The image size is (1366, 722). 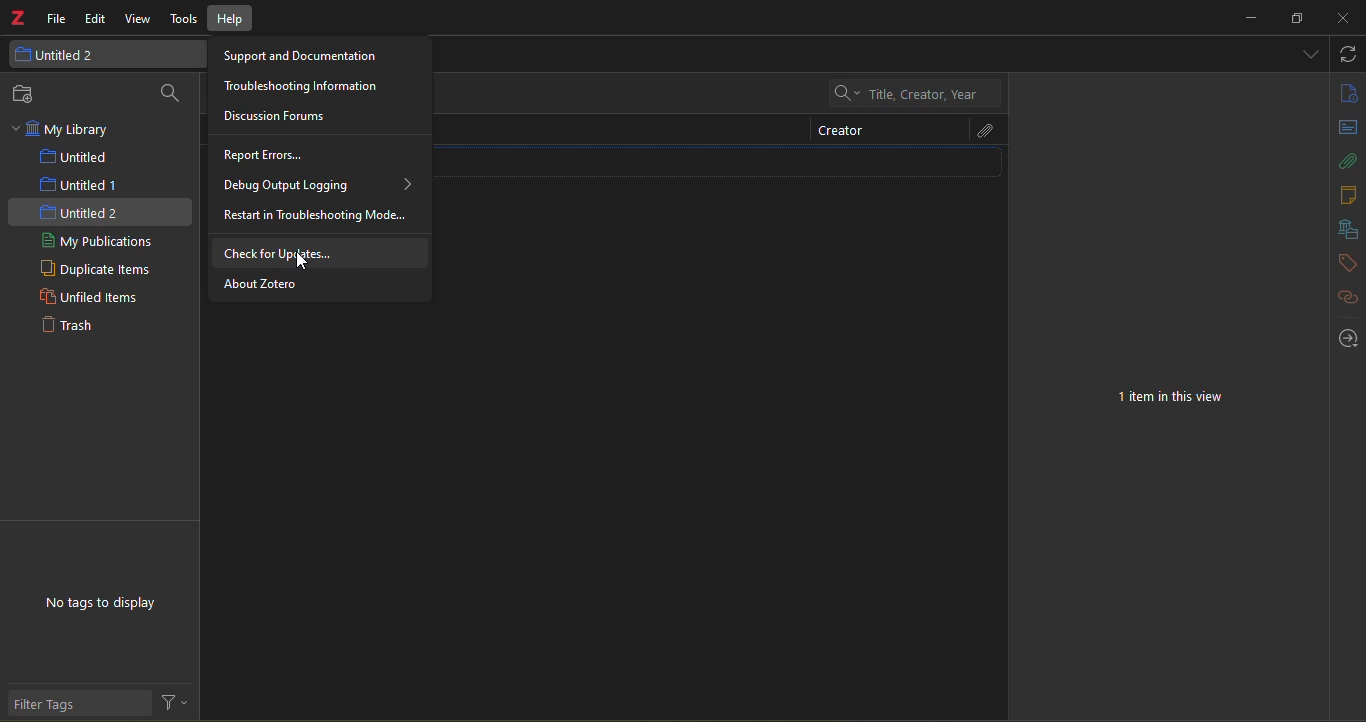 What do you see at coordinates (1348, 93) in the screenshot?
I see `info` at bounding box center [1348, 93].